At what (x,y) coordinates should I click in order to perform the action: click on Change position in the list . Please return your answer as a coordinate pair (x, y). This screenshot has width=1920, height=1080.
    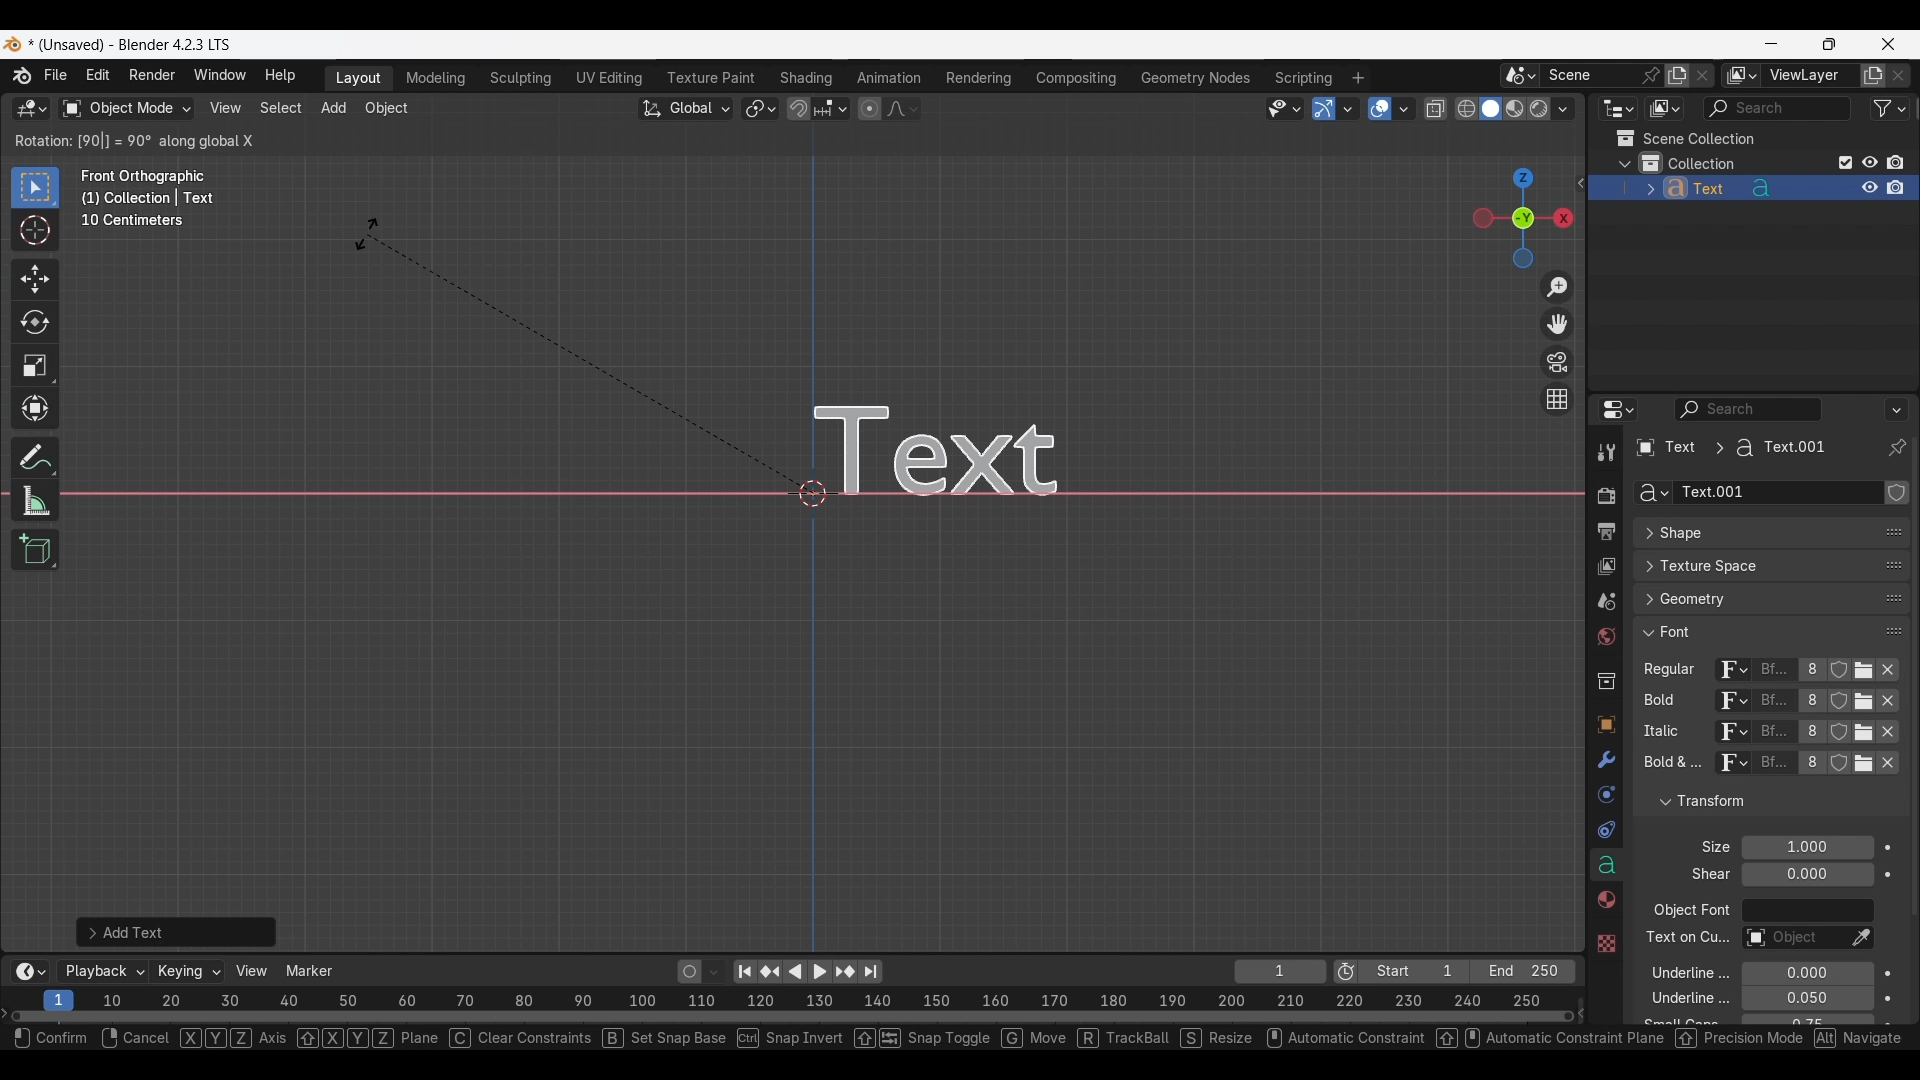
    Looking at the image, I should click on (1894, 627).